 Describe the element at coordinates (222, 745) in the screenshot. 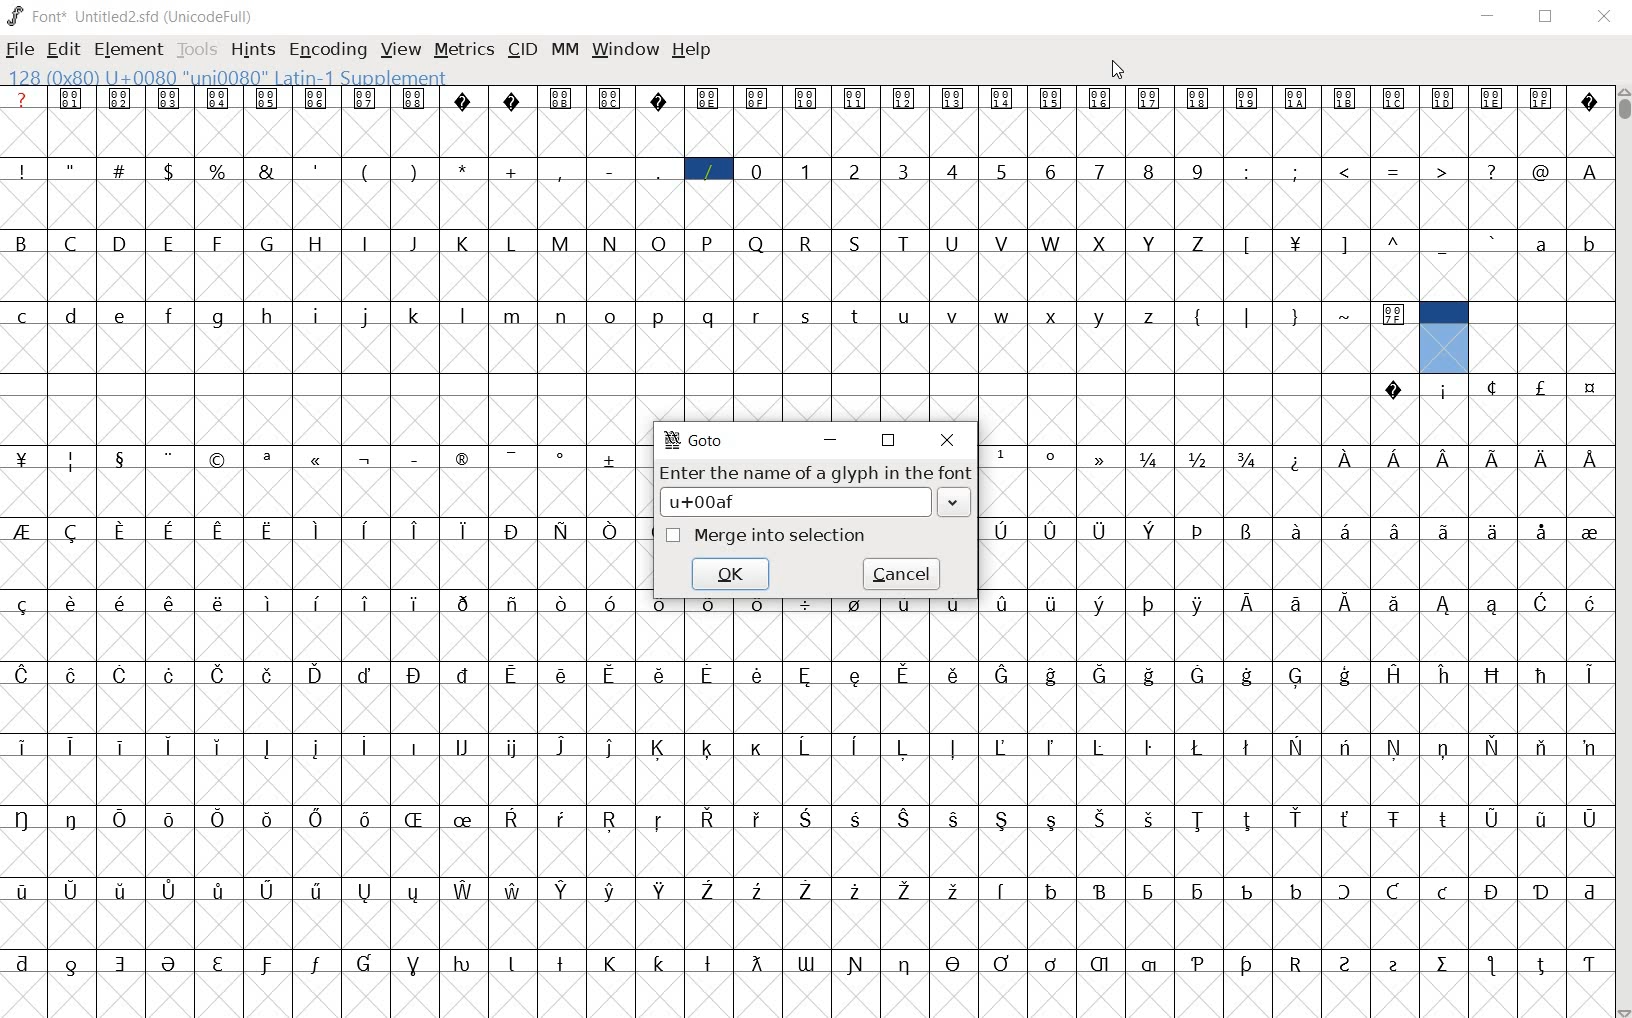

I see `Symbol` at that location.